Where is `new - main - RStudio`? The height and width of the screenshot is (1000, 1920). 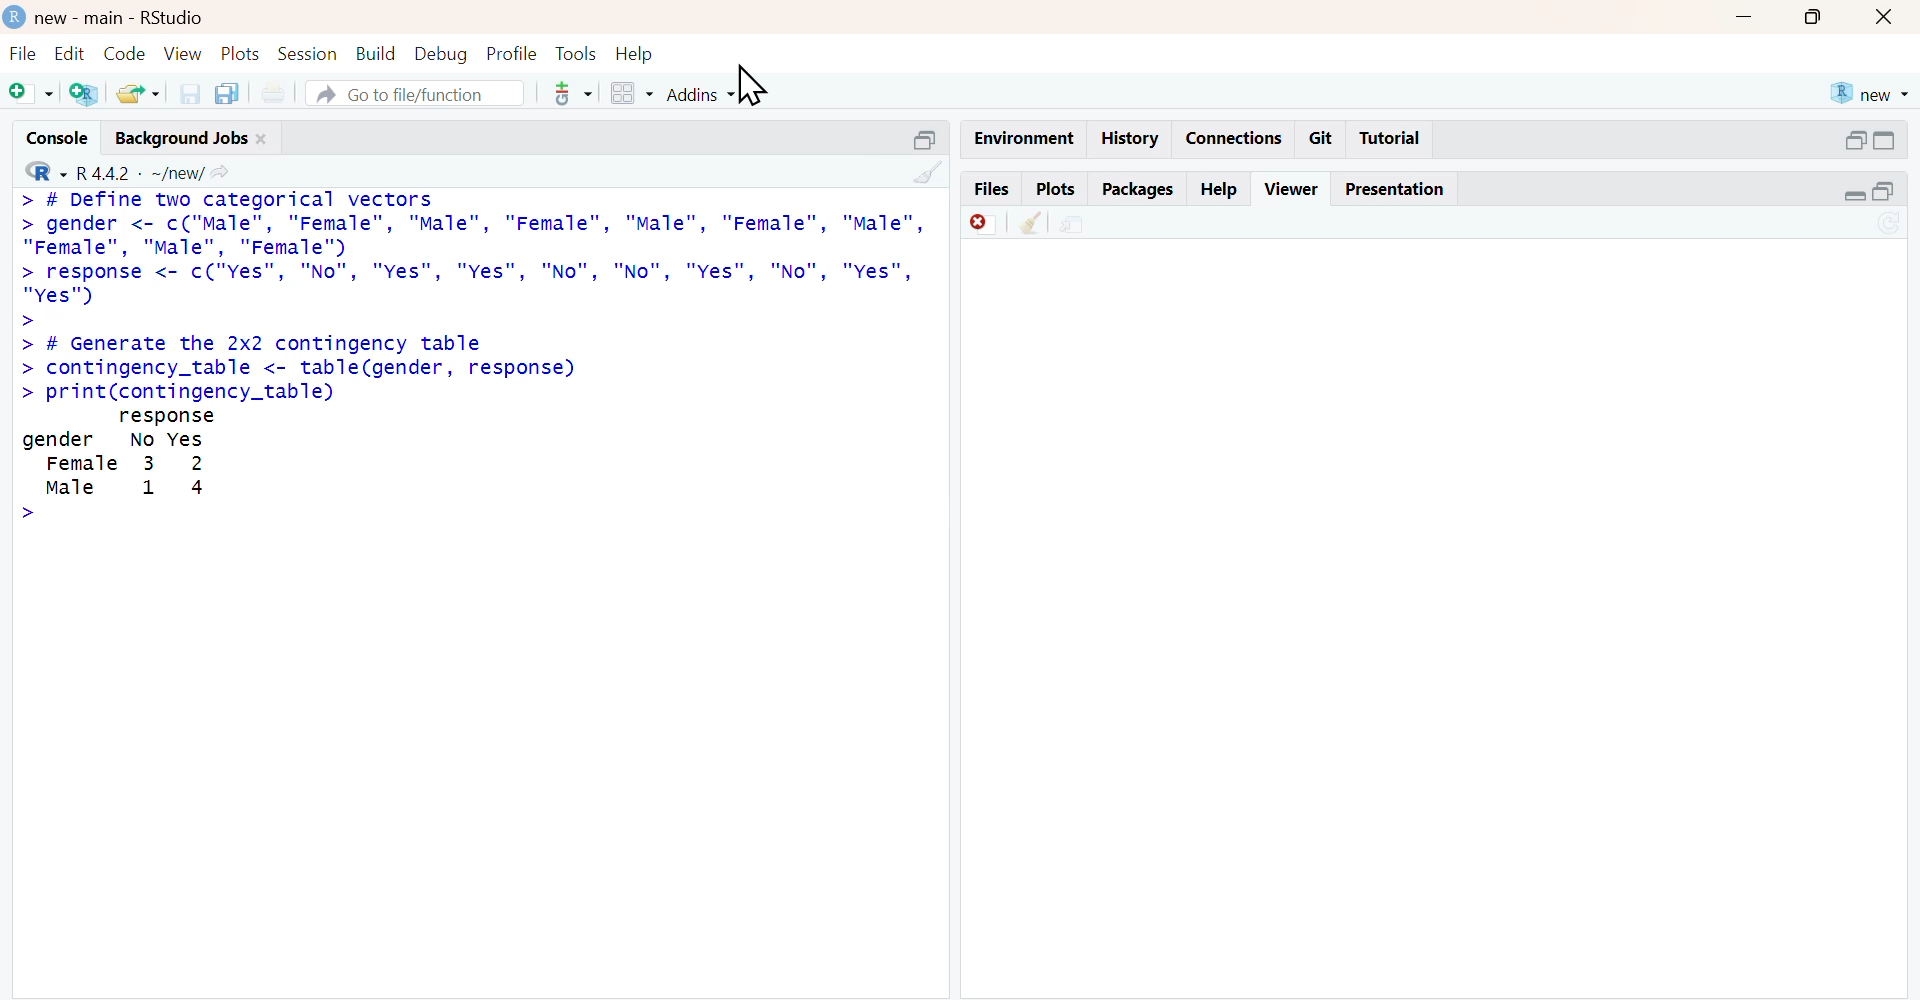 new - main - RStudio is located at coordinates (123, 19).